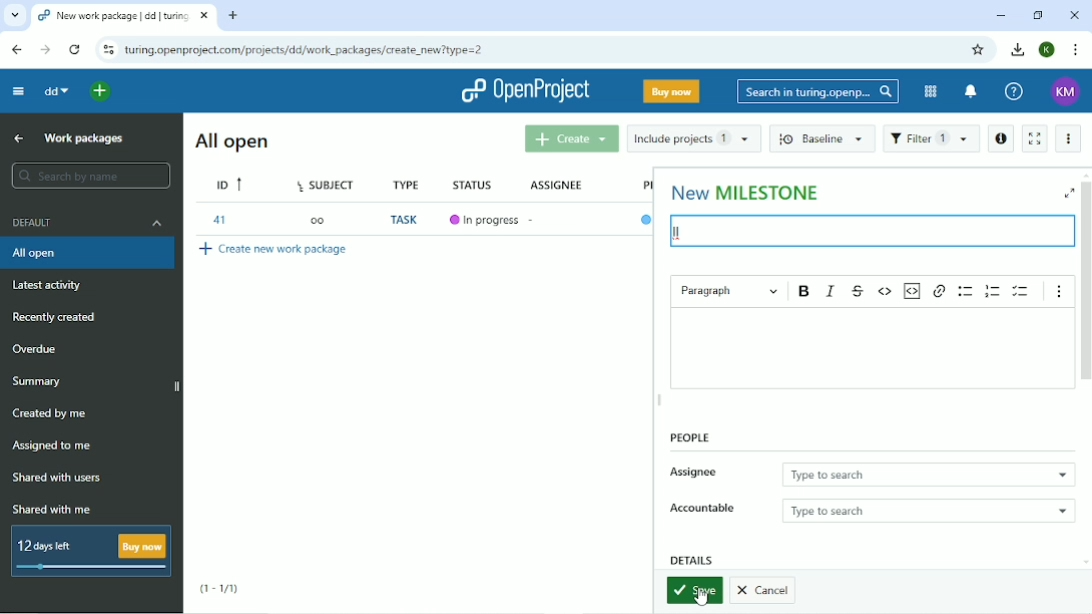 The image size is (1092, 614). What do you see at coordinates (57, 479) in the screenshot?
I see `Shared with users` at bounding box center [57, 479].